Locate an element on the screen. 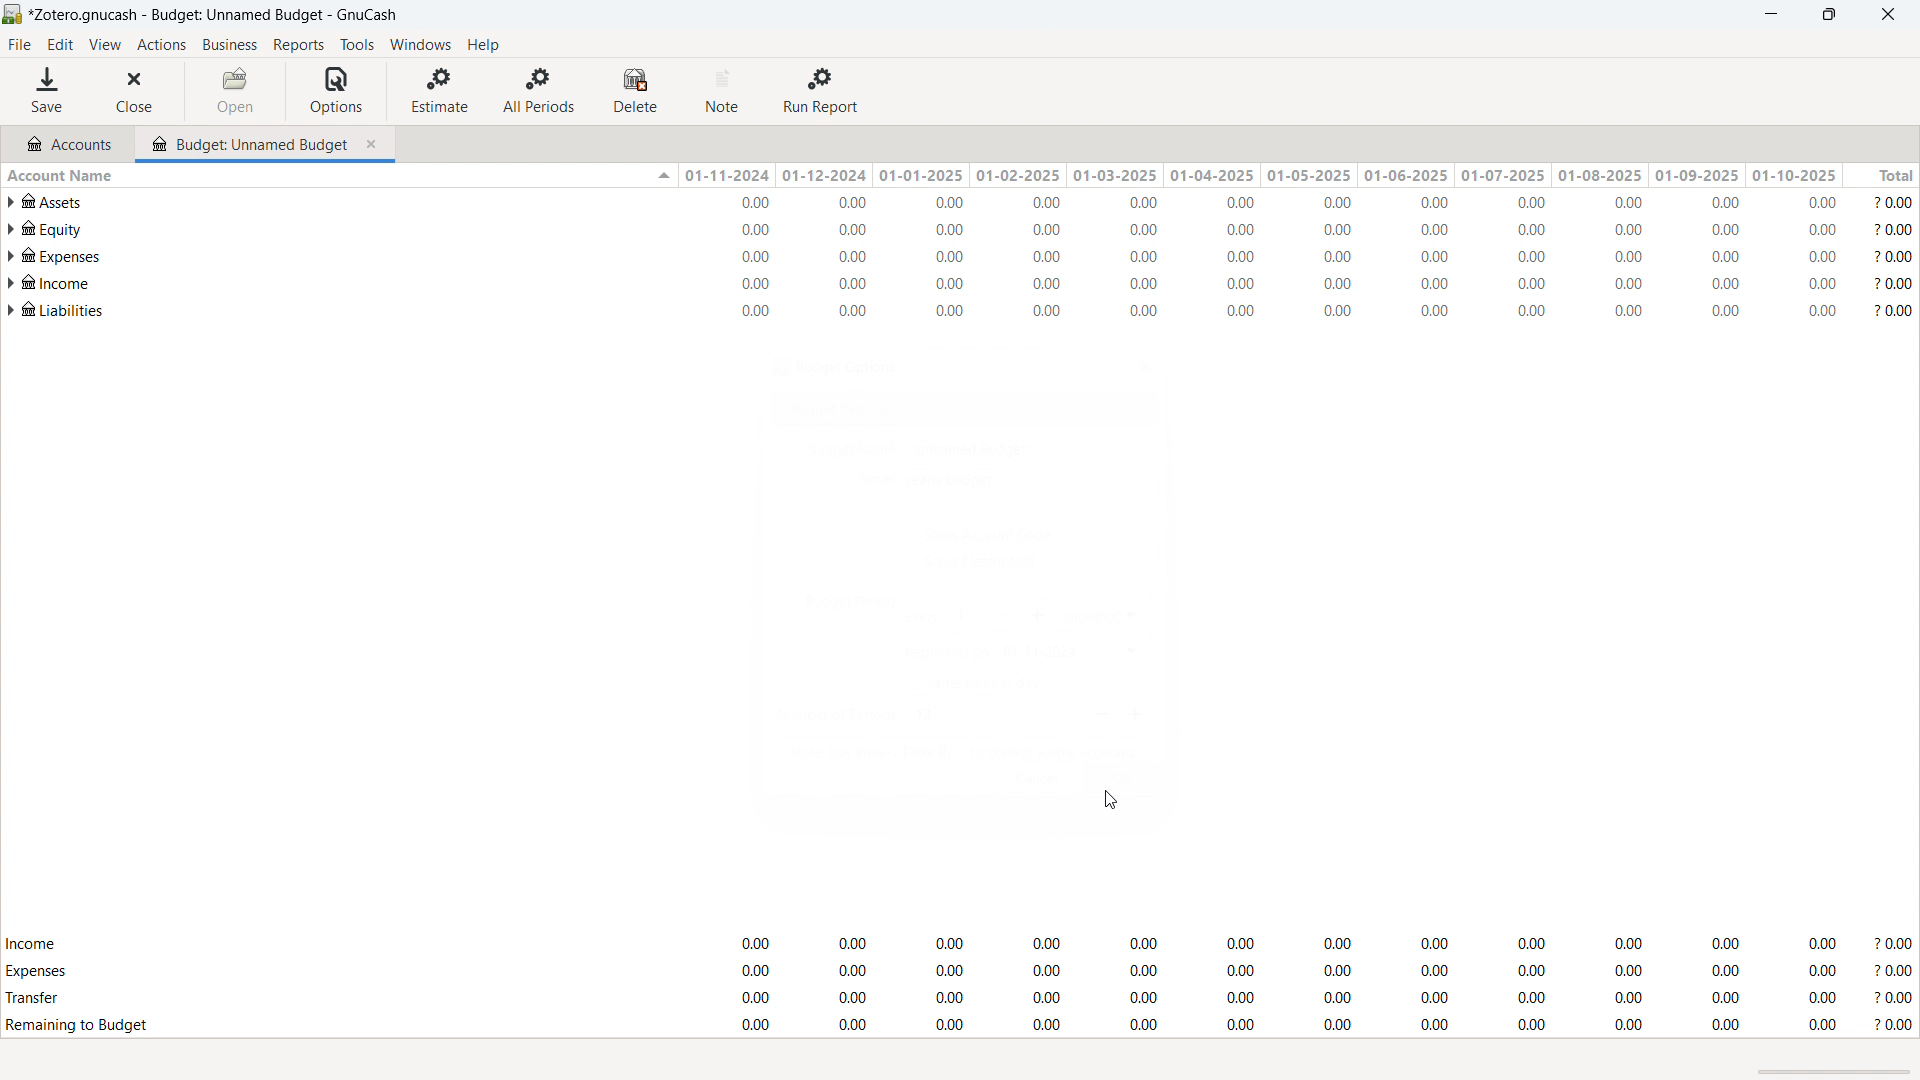  close tab is located at coordinates (376, 141).